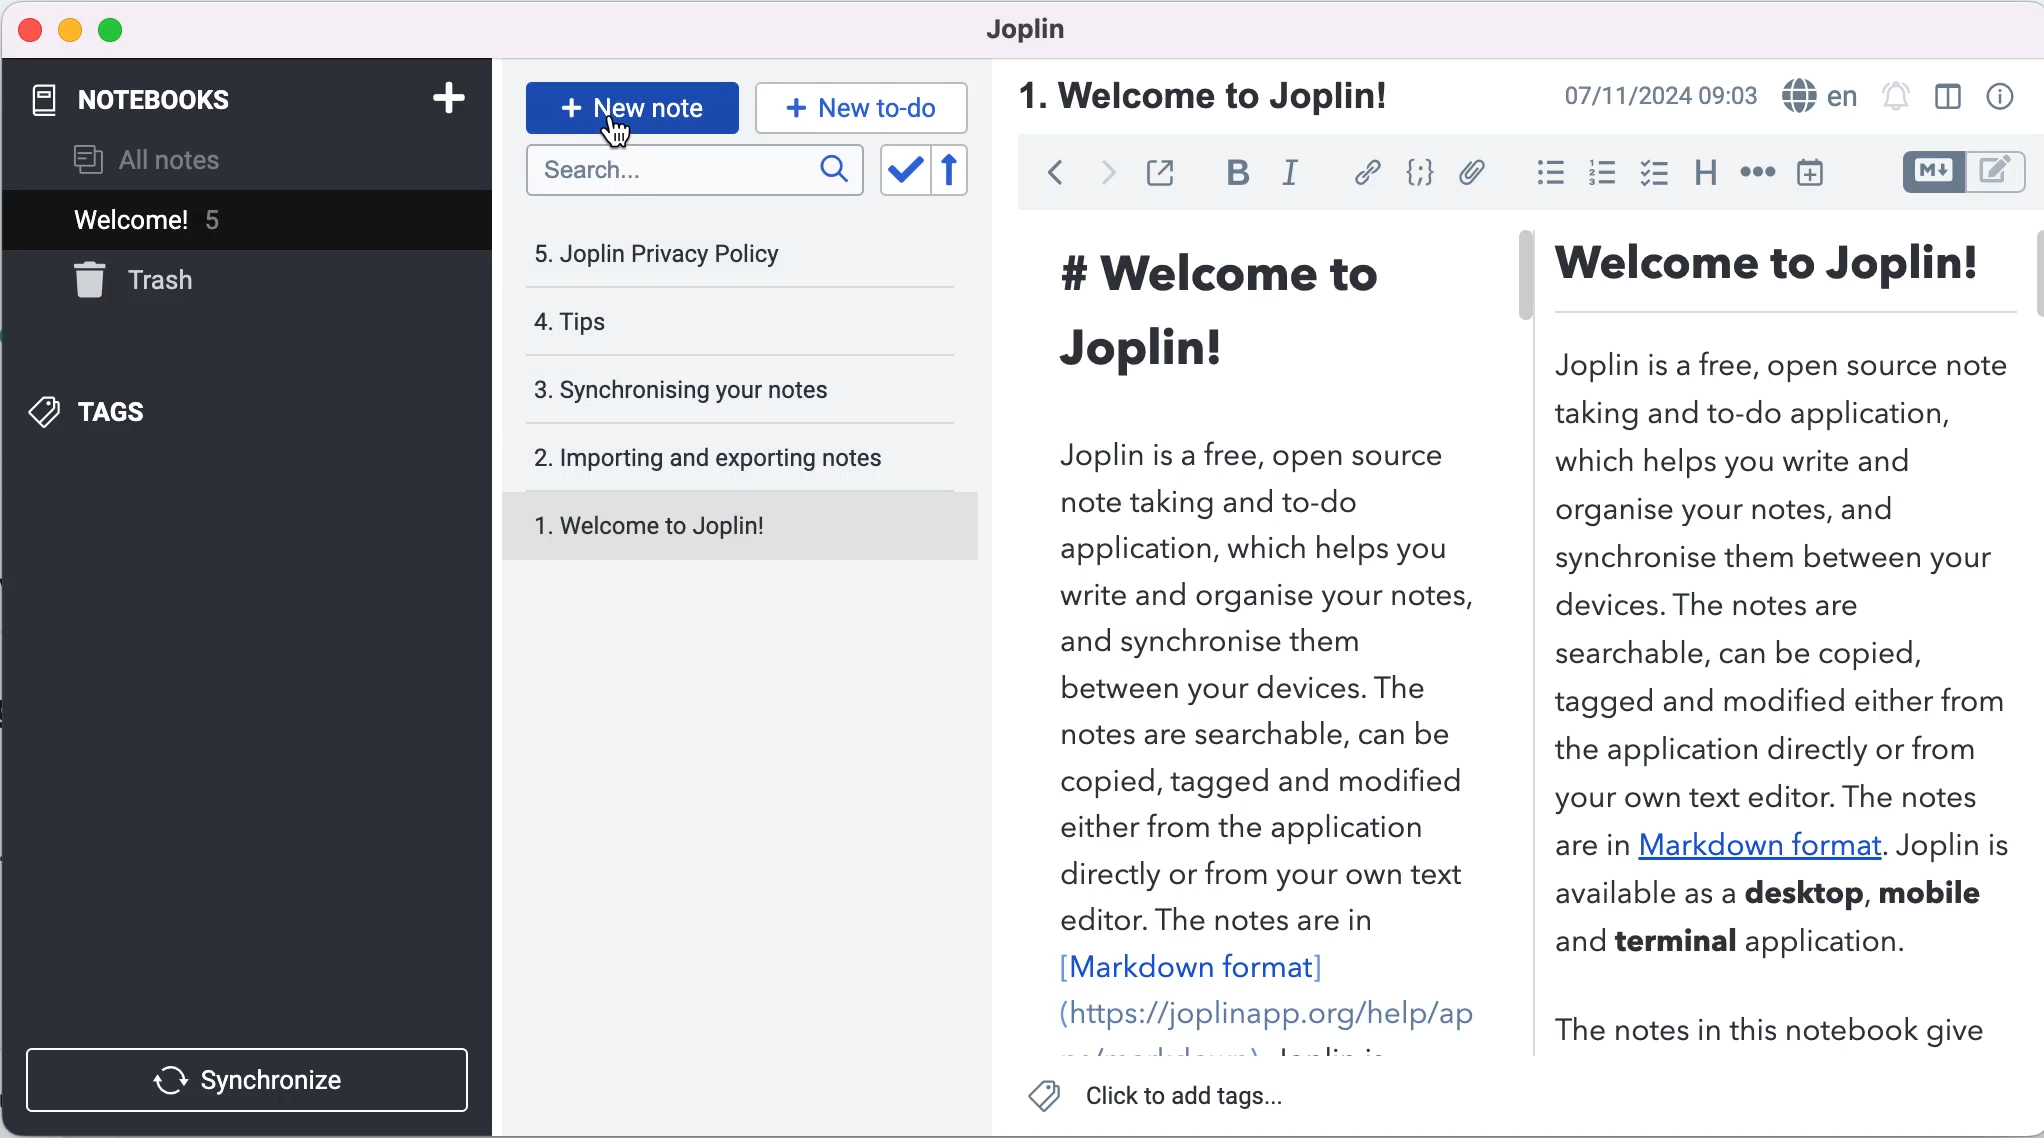  What do you see at coordinates (2006, 95) in the screenshot?
I see `note properties` at bounding box center [2006, 95].